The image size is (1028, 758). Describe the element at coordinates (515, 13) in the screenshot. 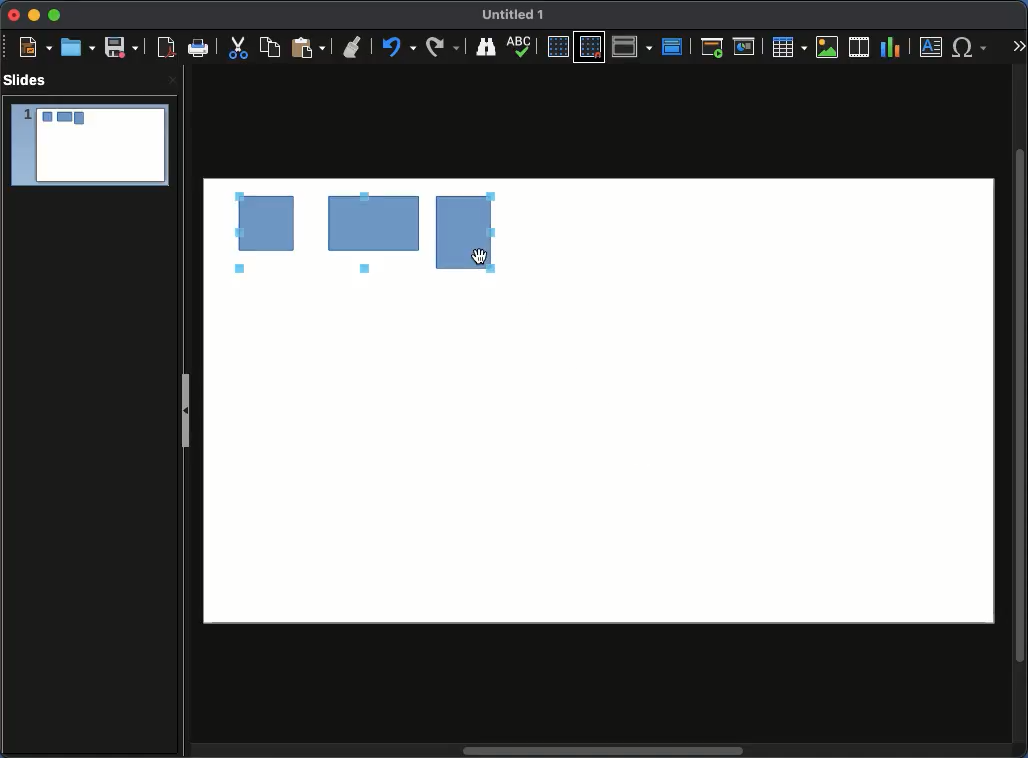

I see `Name` at that location.